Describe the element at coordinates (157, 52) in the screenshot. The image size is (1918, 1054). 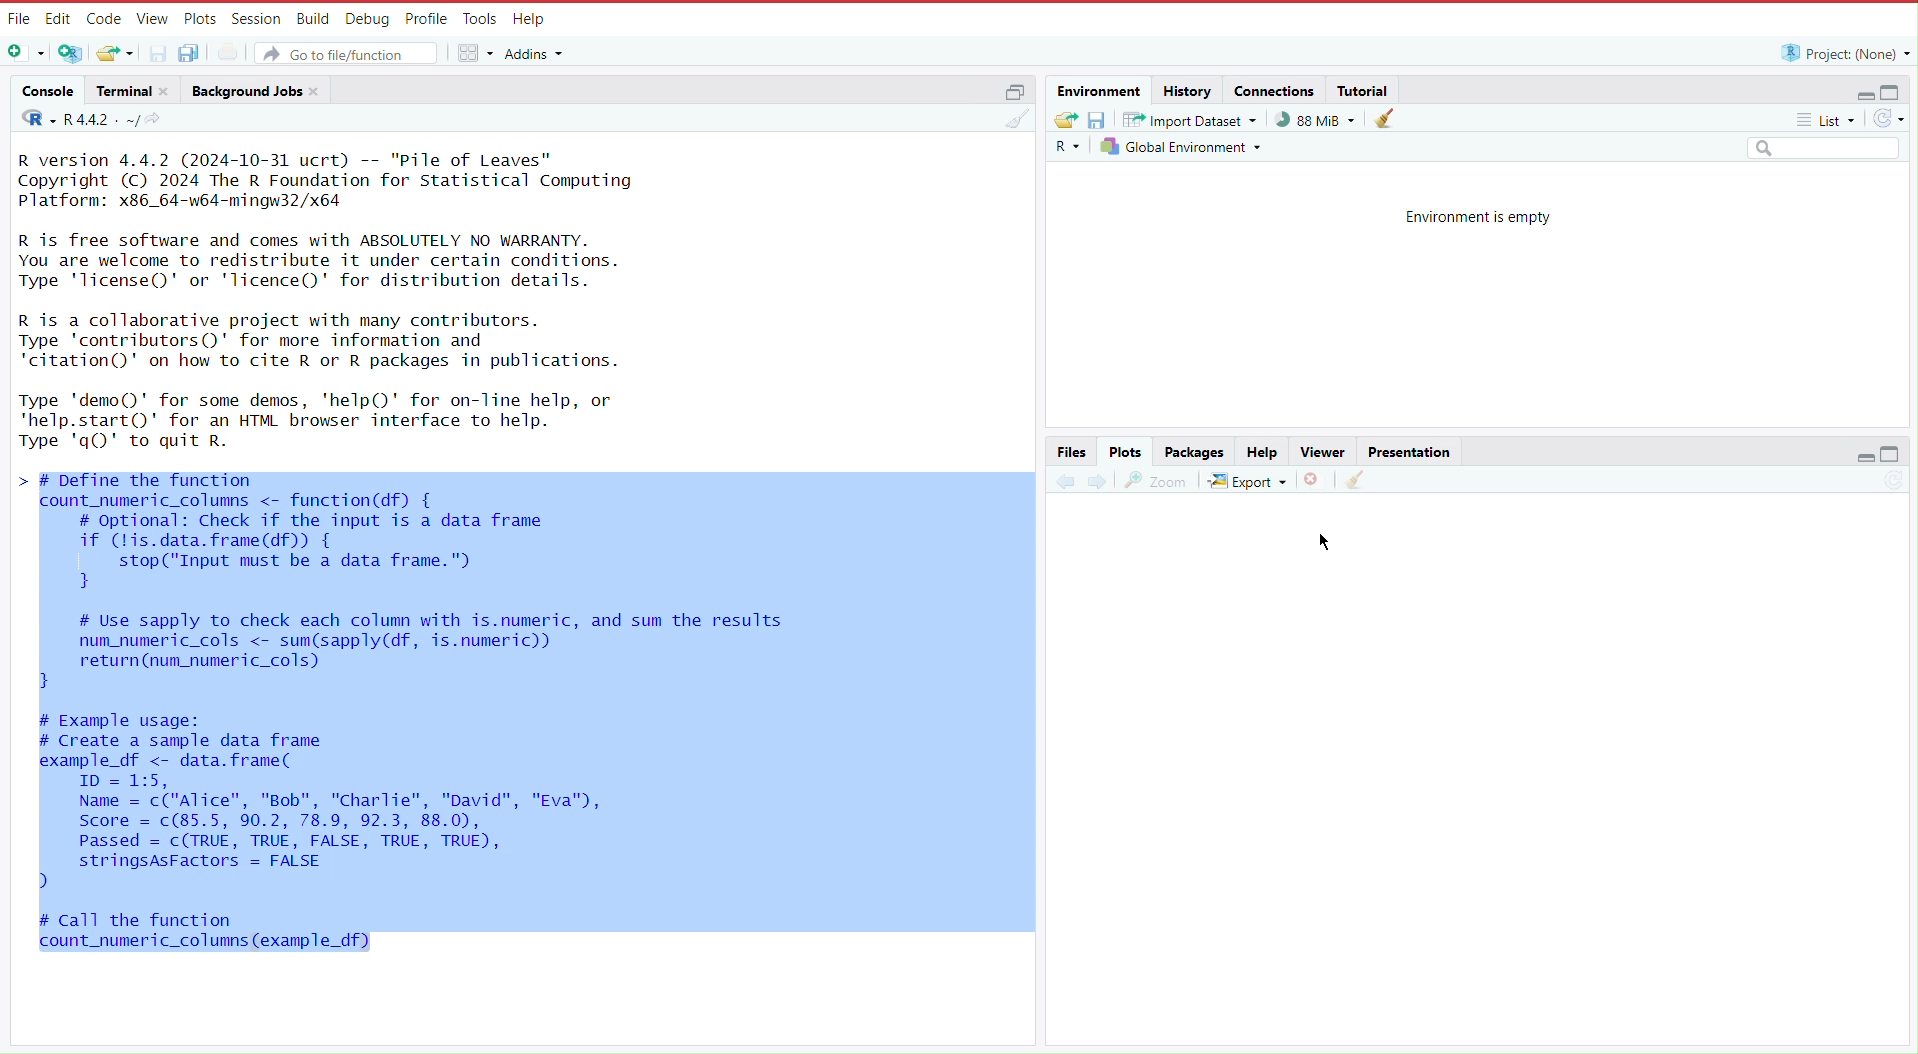
I see `Save current document (Ctrl + S)` at that location.